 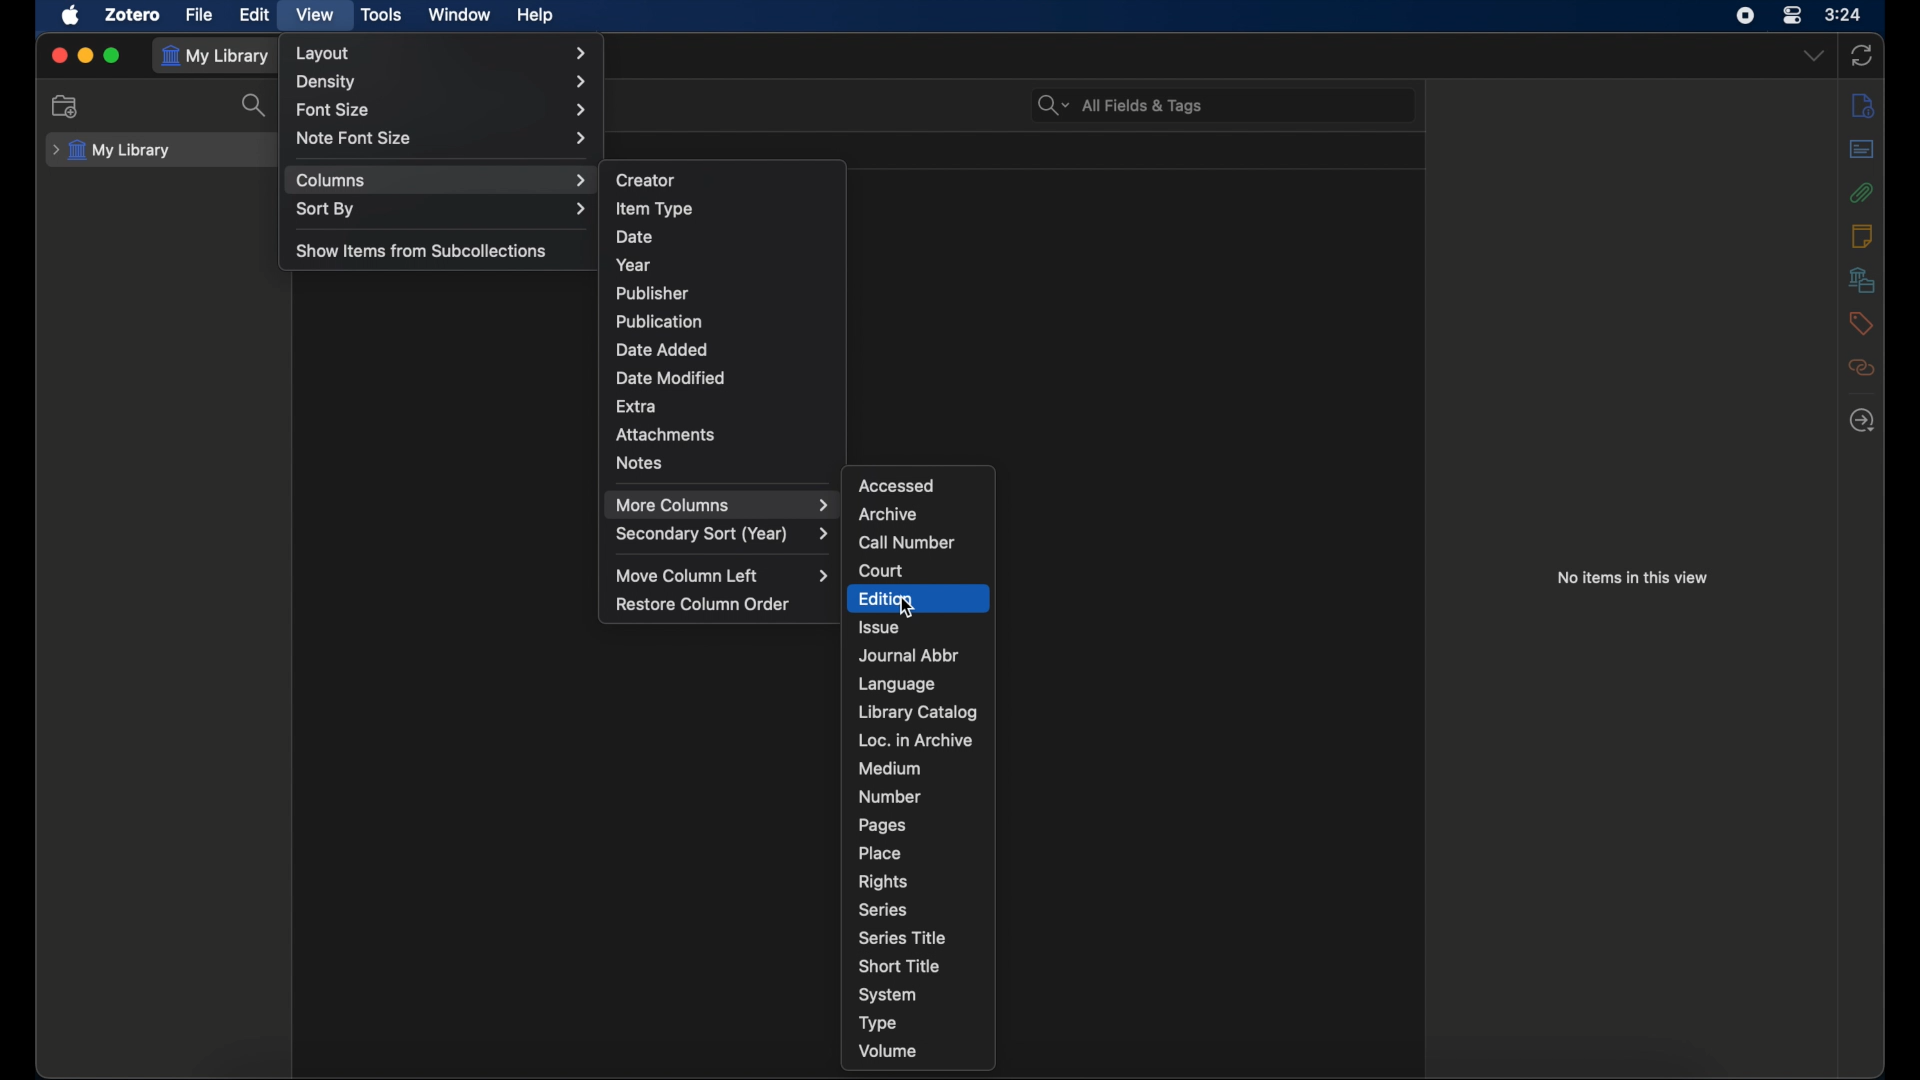 What do you see at coordinates (877, 1023) in the screenshot?
I see `type` at bounding box center [877, 1023].